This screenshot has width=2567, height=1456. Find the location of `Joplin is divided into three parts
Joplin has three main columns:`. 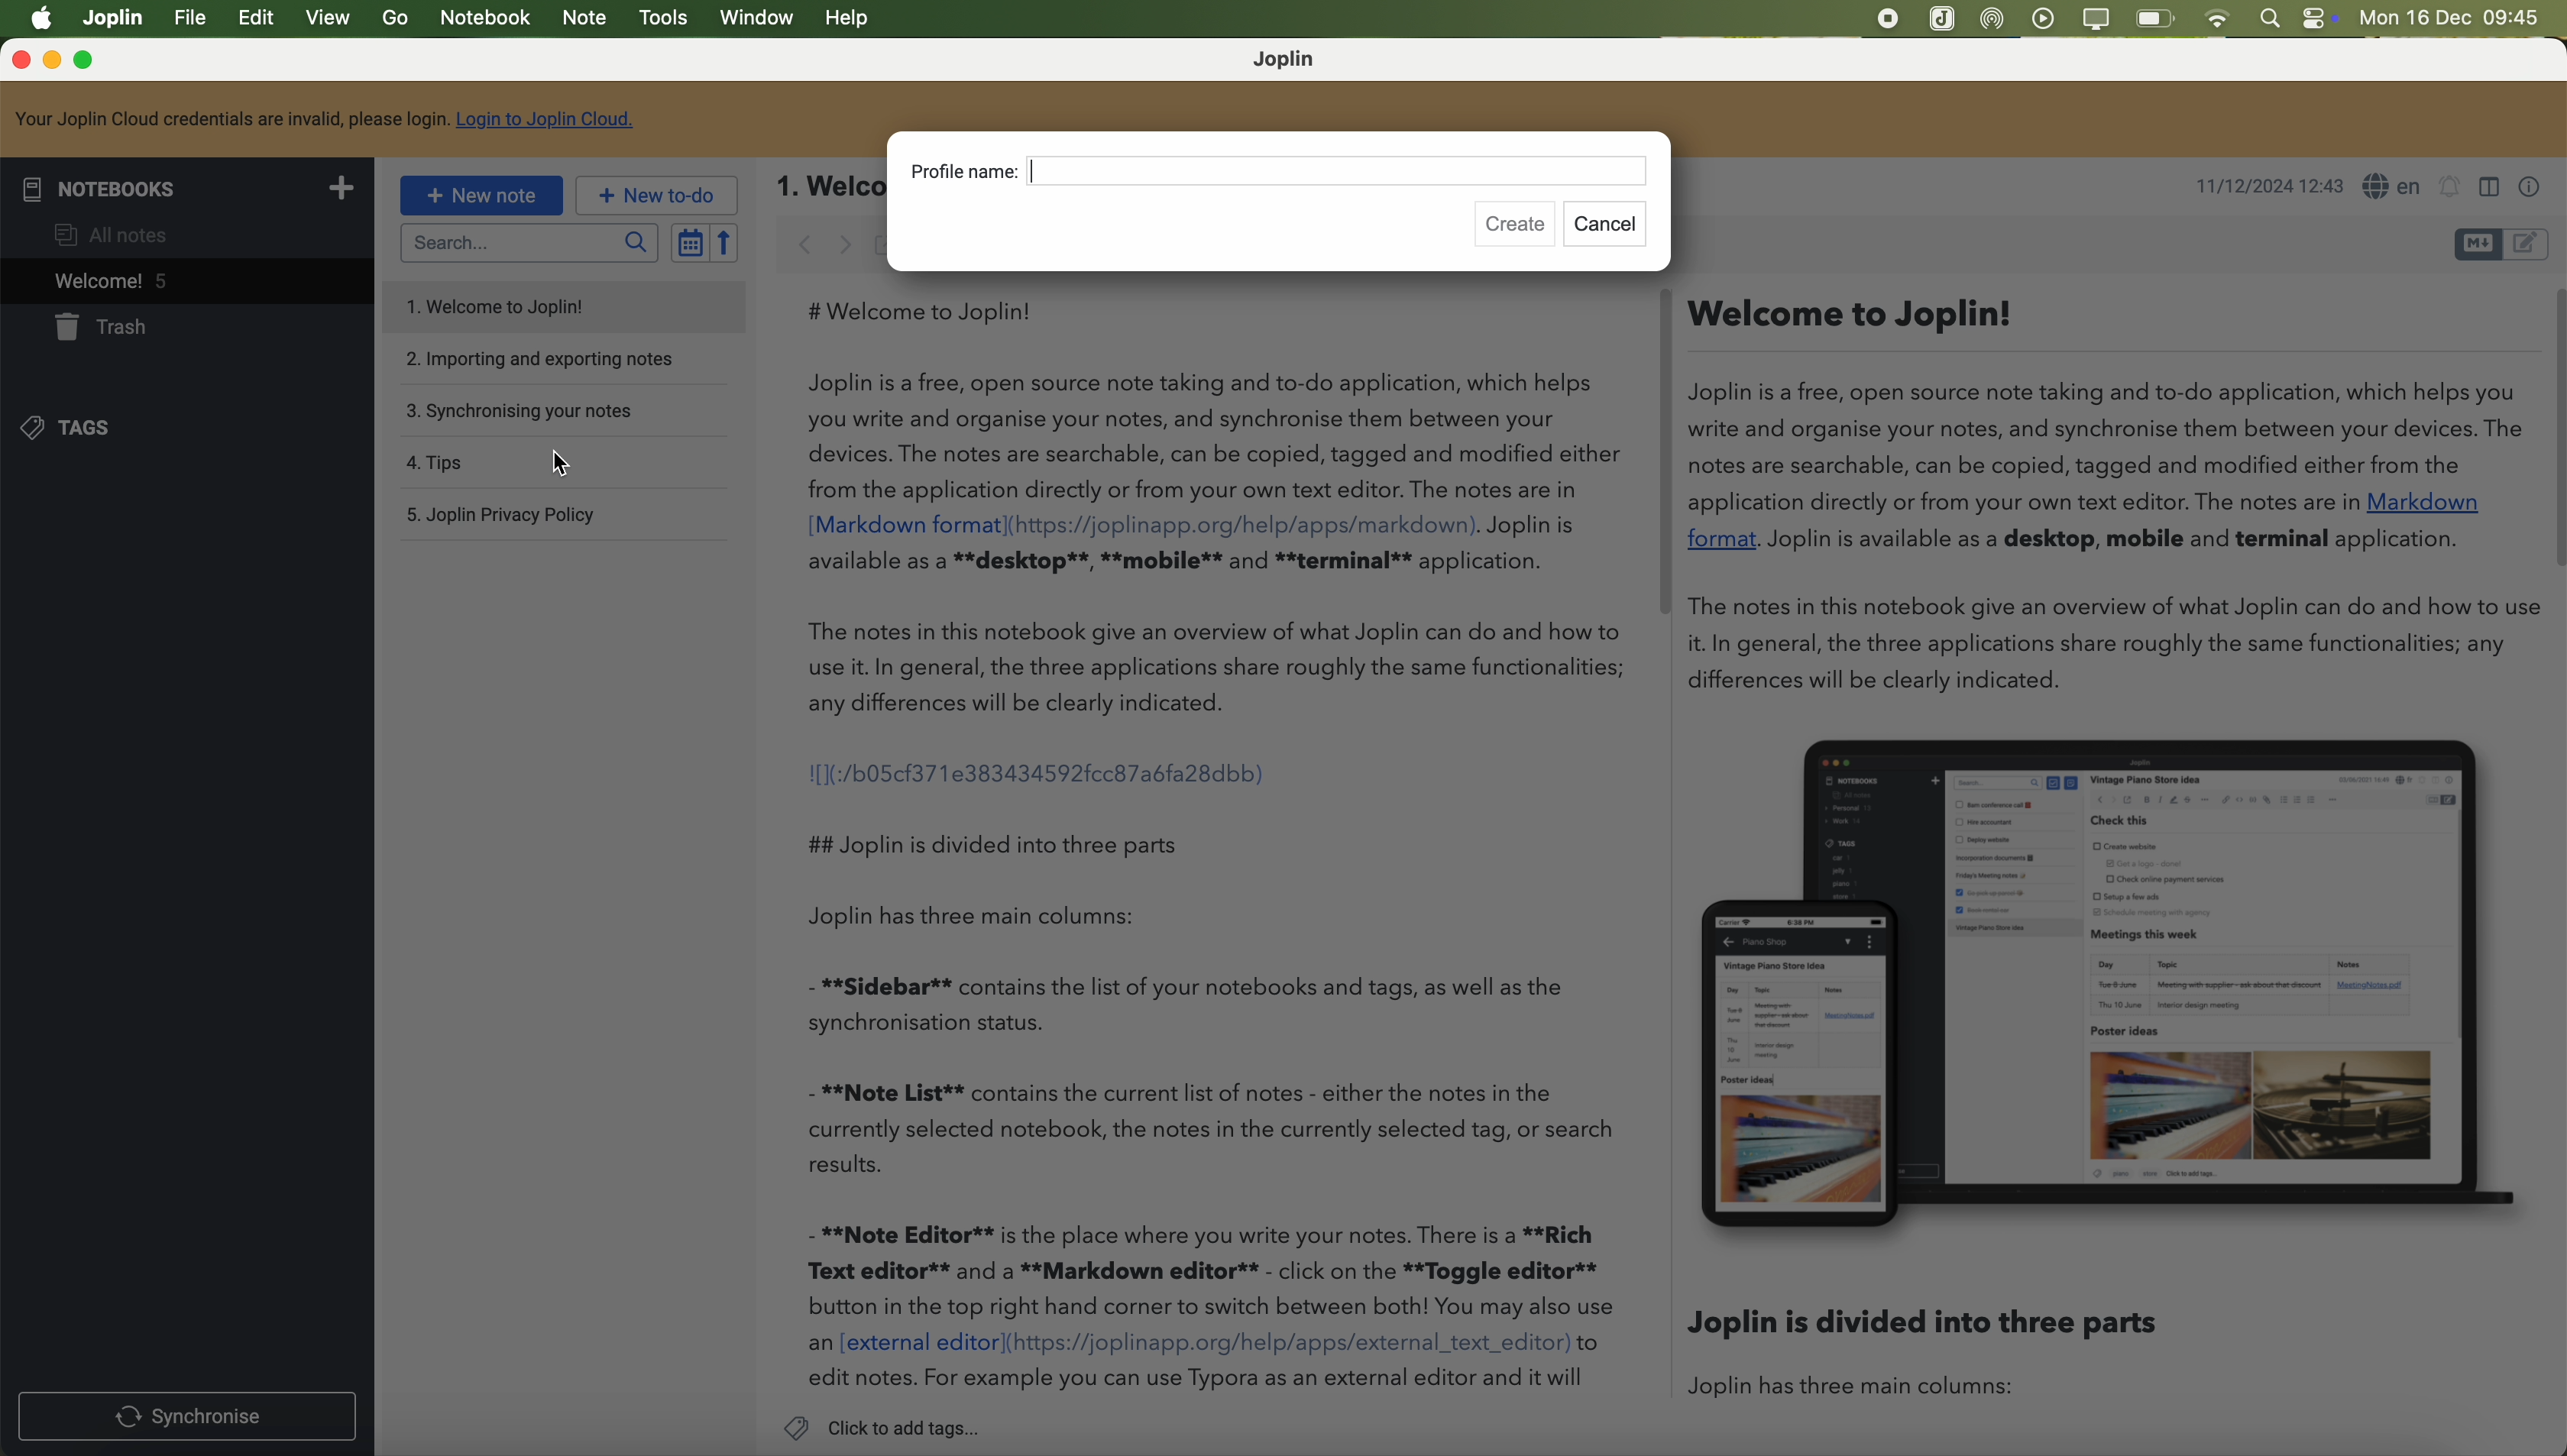

Joplin is divided into three parts
Joplin has three main columns: is located at coordinates (1940, 1360).